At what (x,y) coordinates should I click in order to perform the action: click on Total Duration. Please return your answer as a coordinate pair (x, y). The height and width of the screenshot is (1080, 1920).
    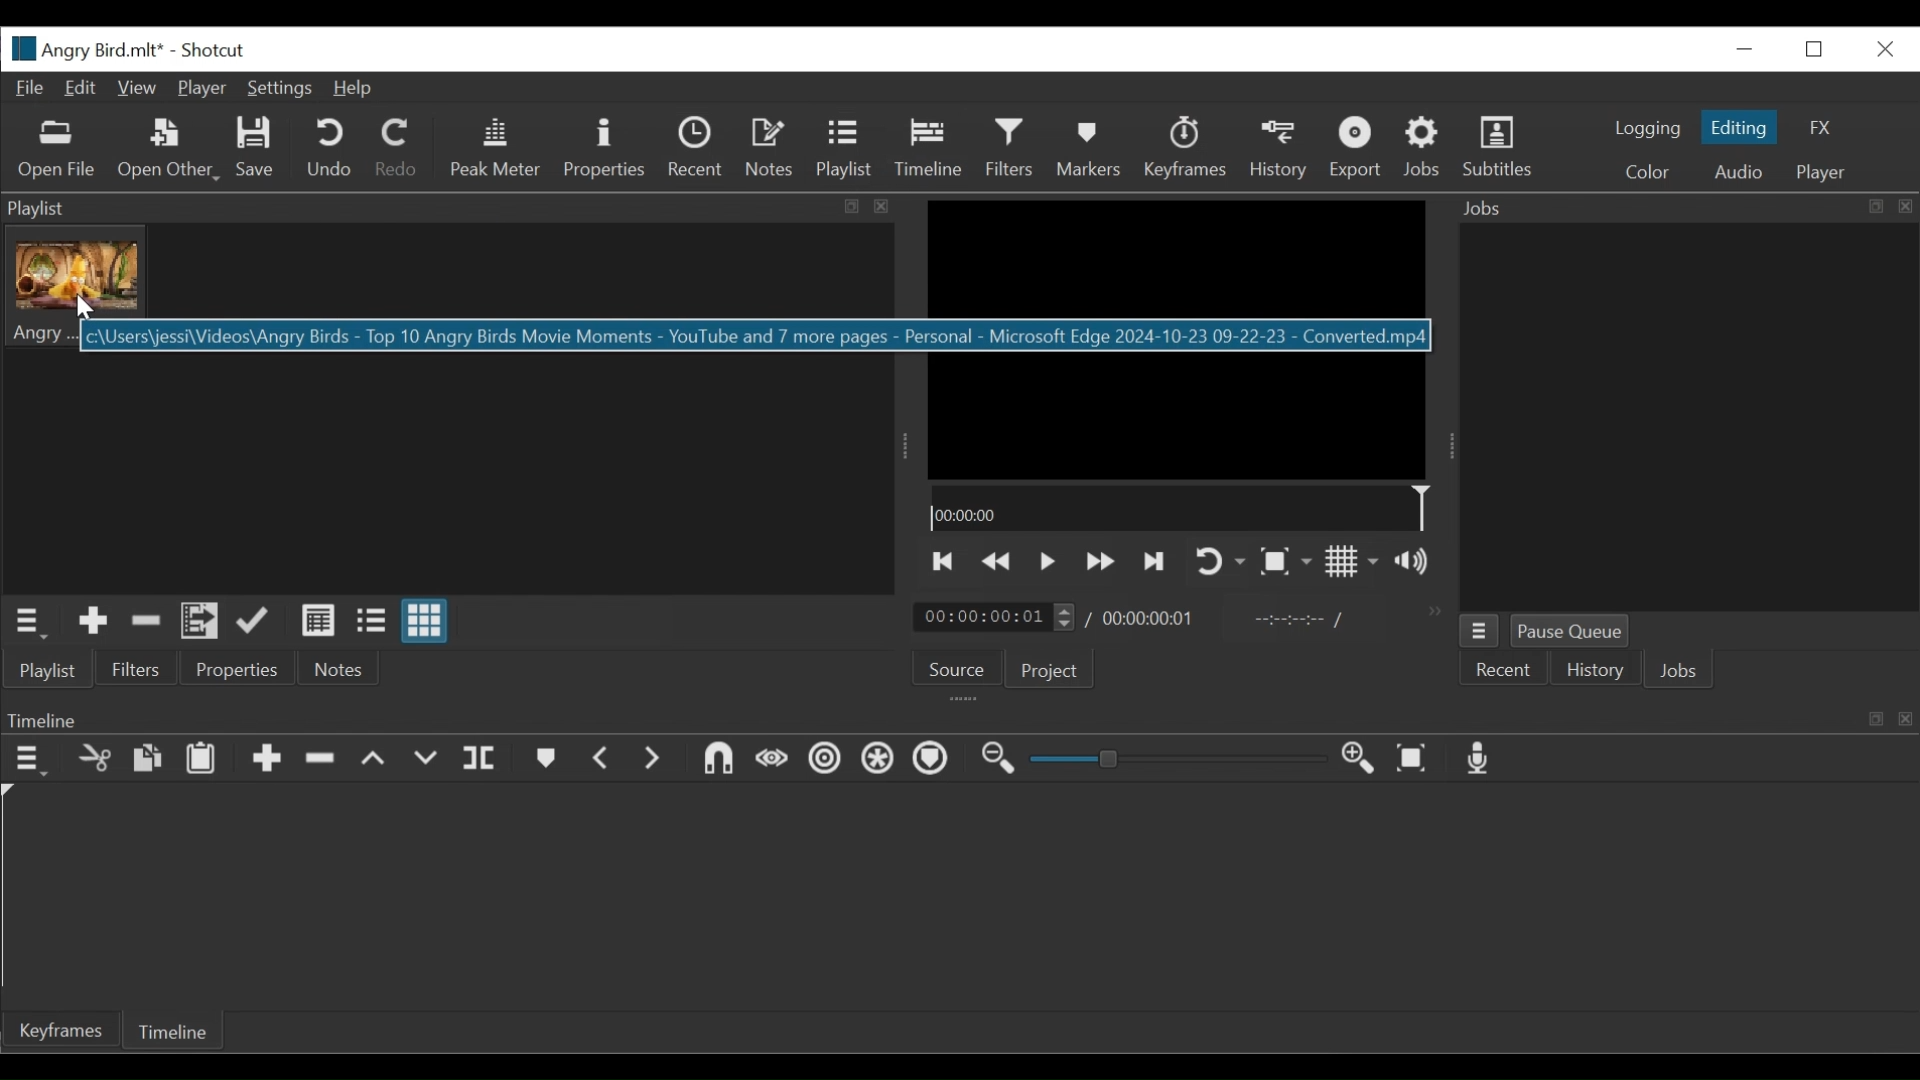
    Looking at the image, I should click on (1153, 620).